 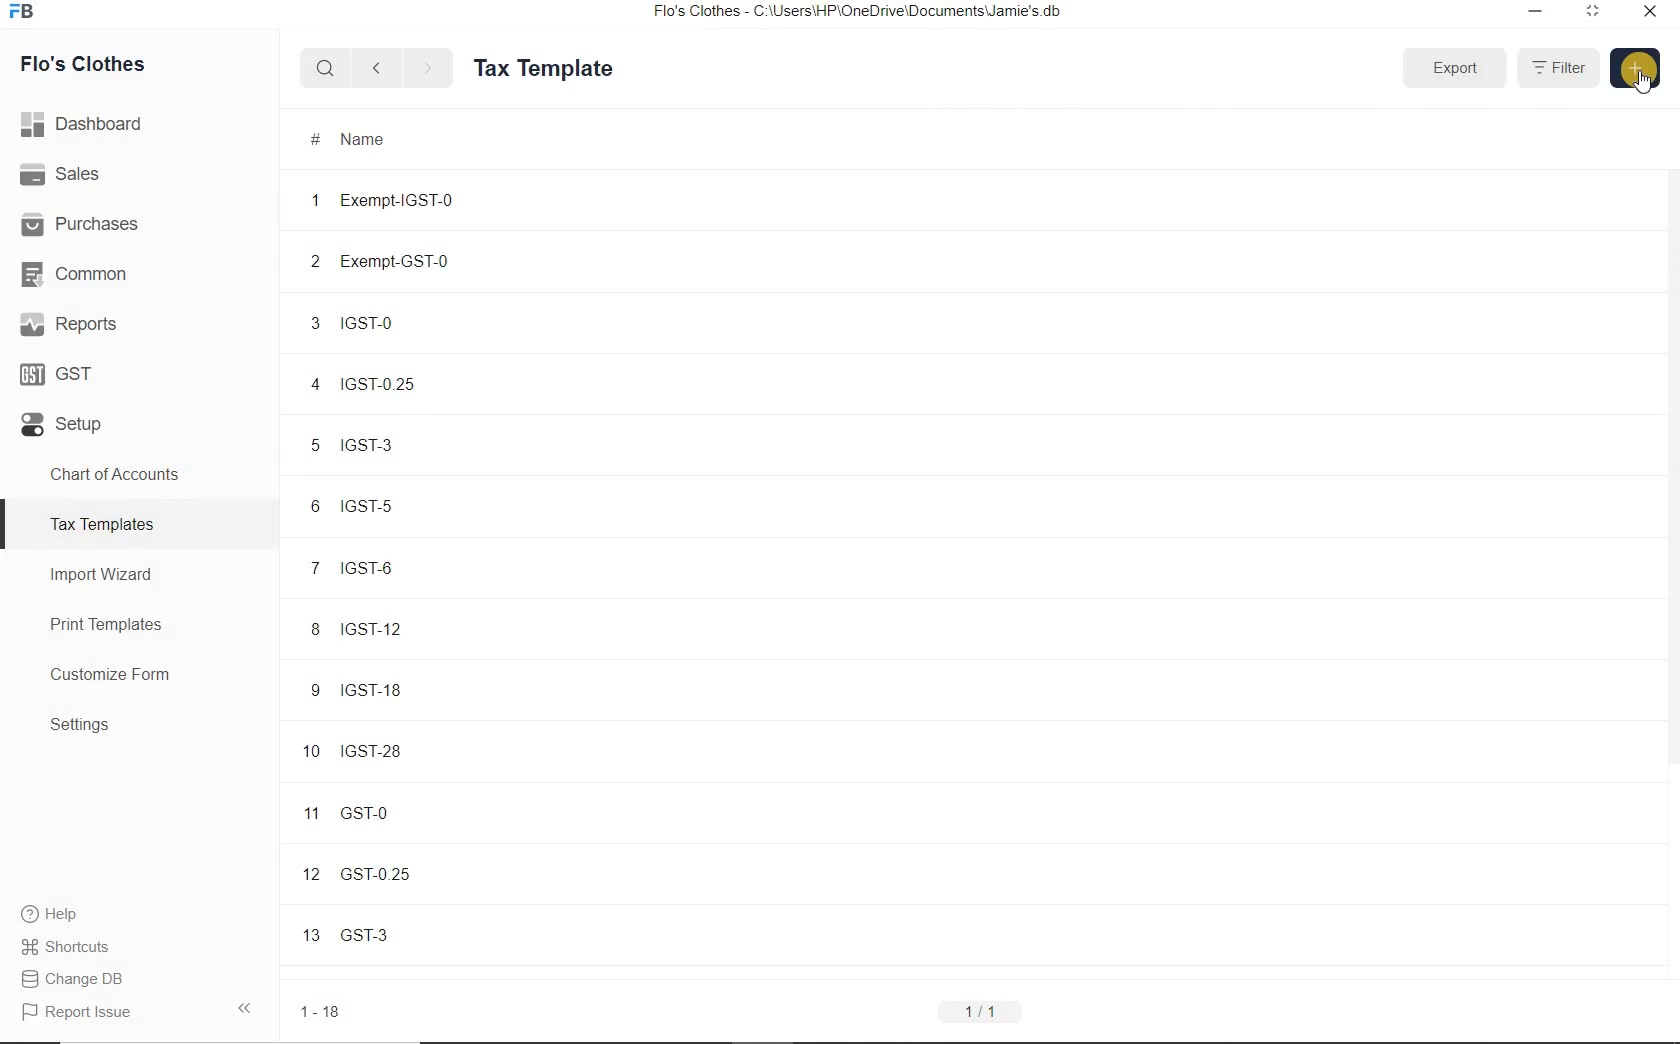 I want to click on Print Templates, so click(x=140, y=624).